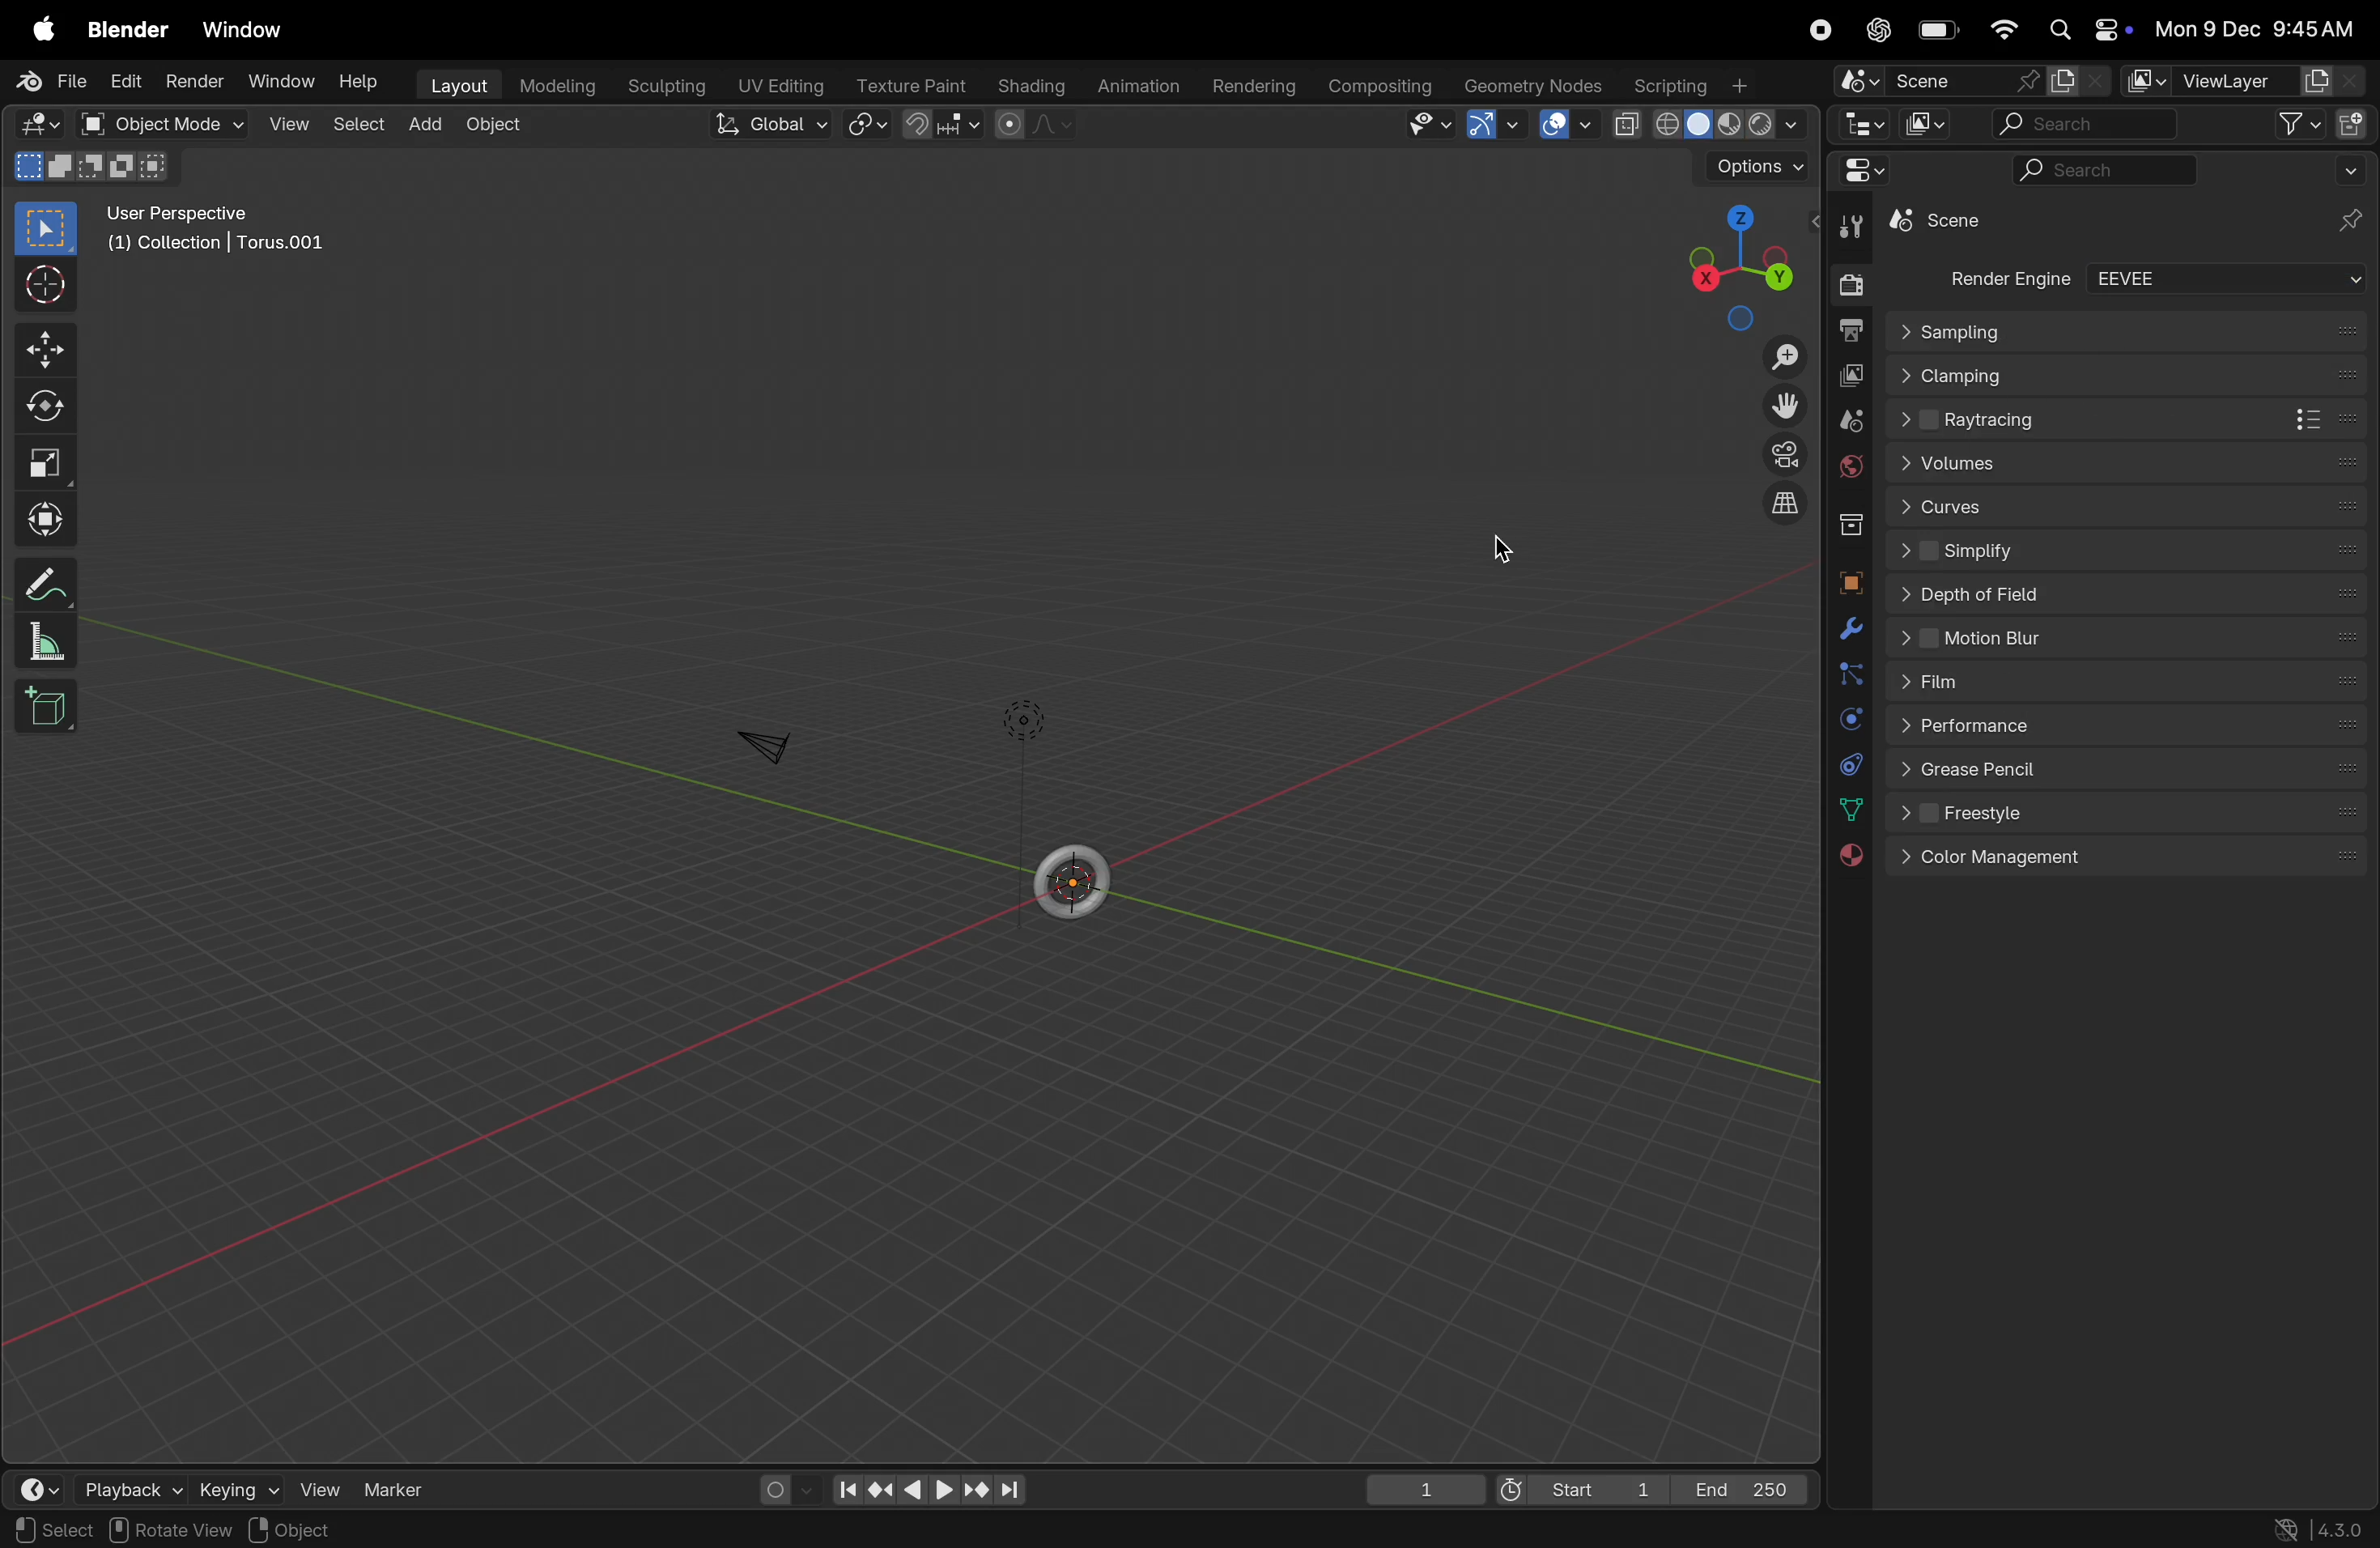  Describe the element at coordinates (48, 286) in the screenshot. I see `cursor` at that location.